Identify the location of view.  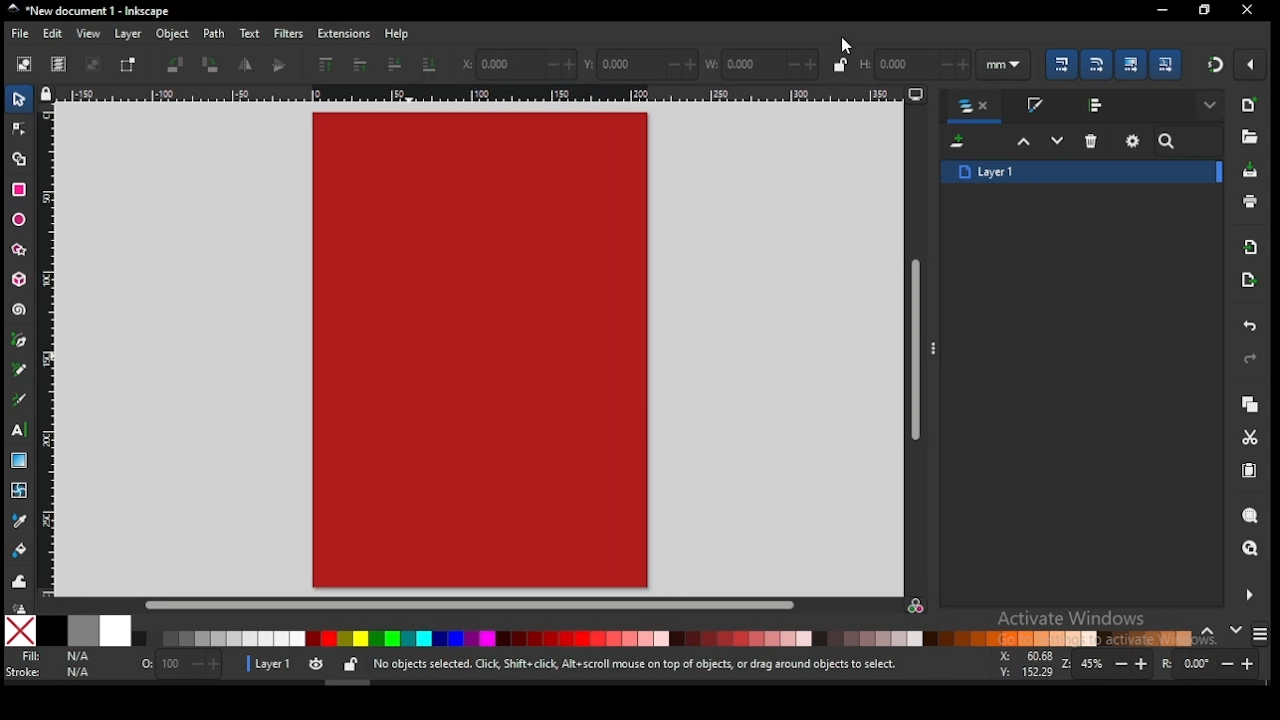
(91, 34).